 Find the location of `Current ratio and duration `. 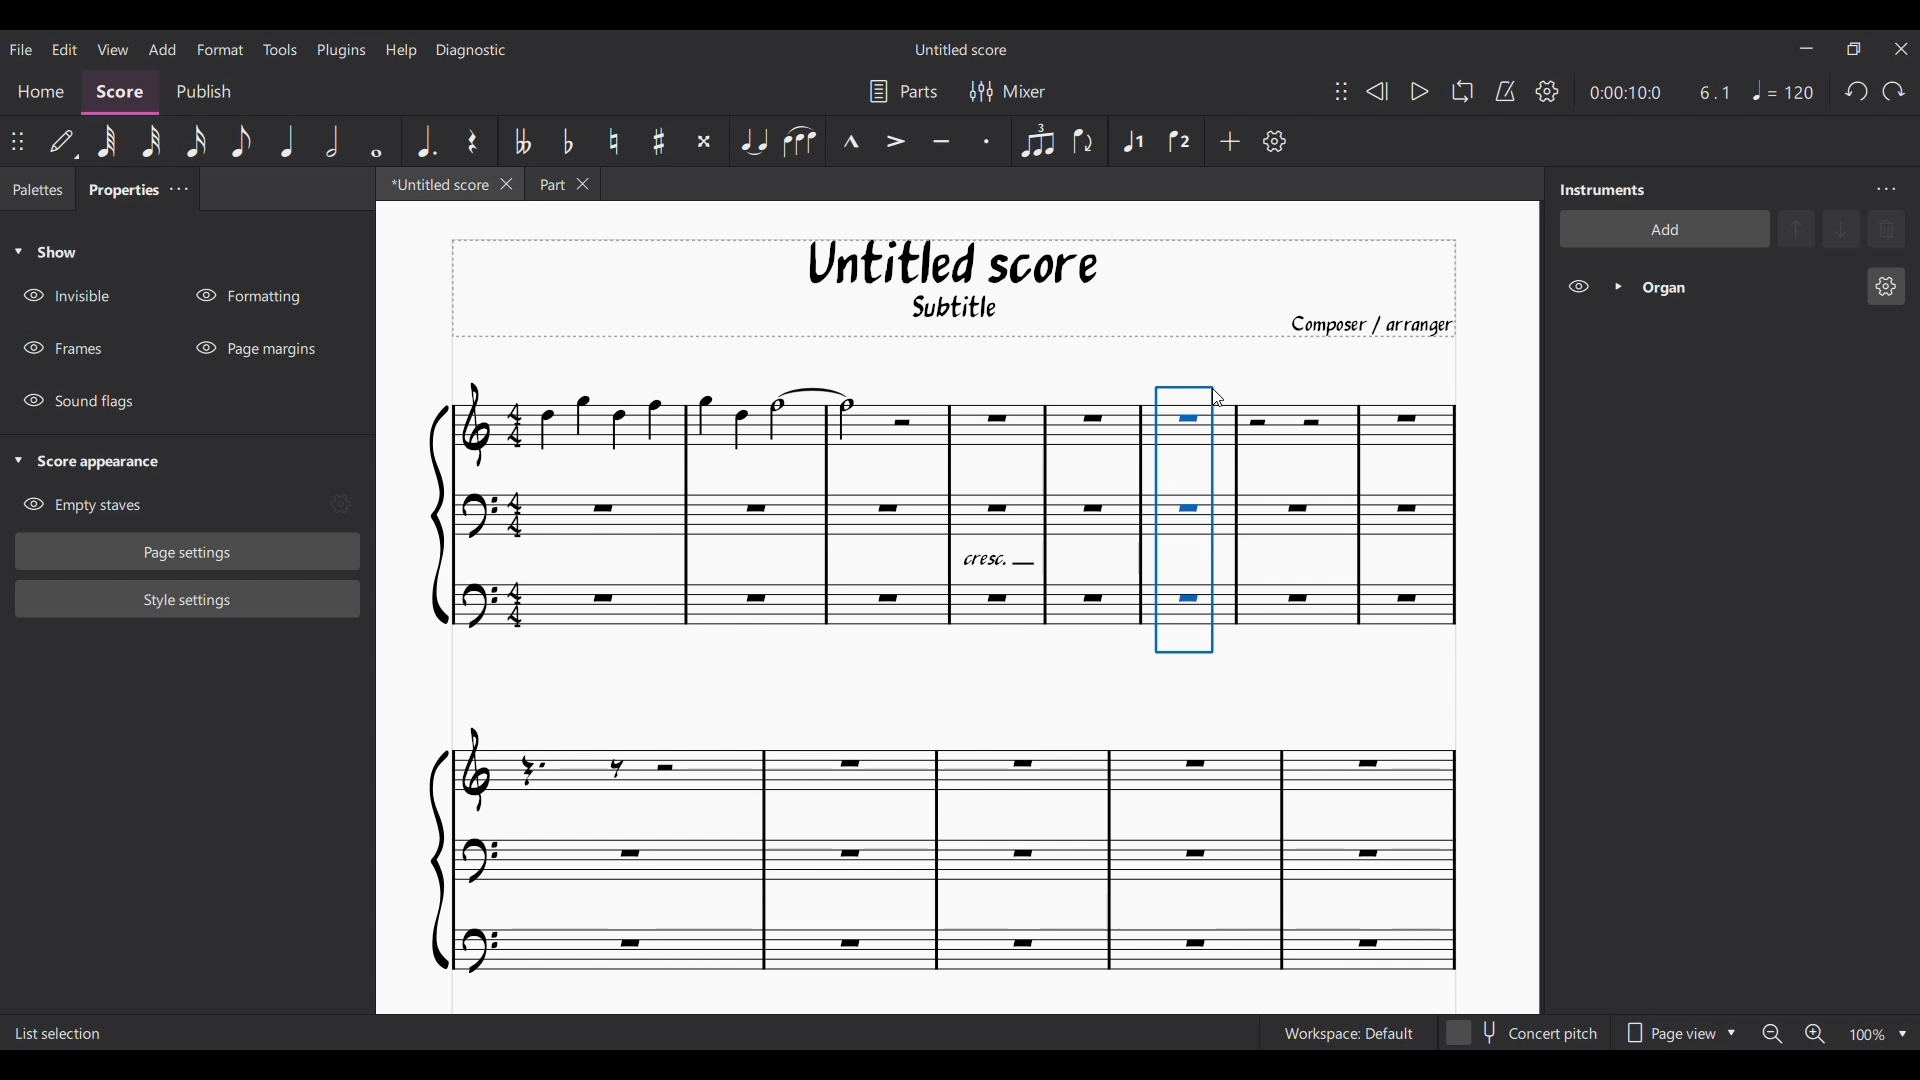

Current ratio and duration  is located at coordinates (1661, 93).